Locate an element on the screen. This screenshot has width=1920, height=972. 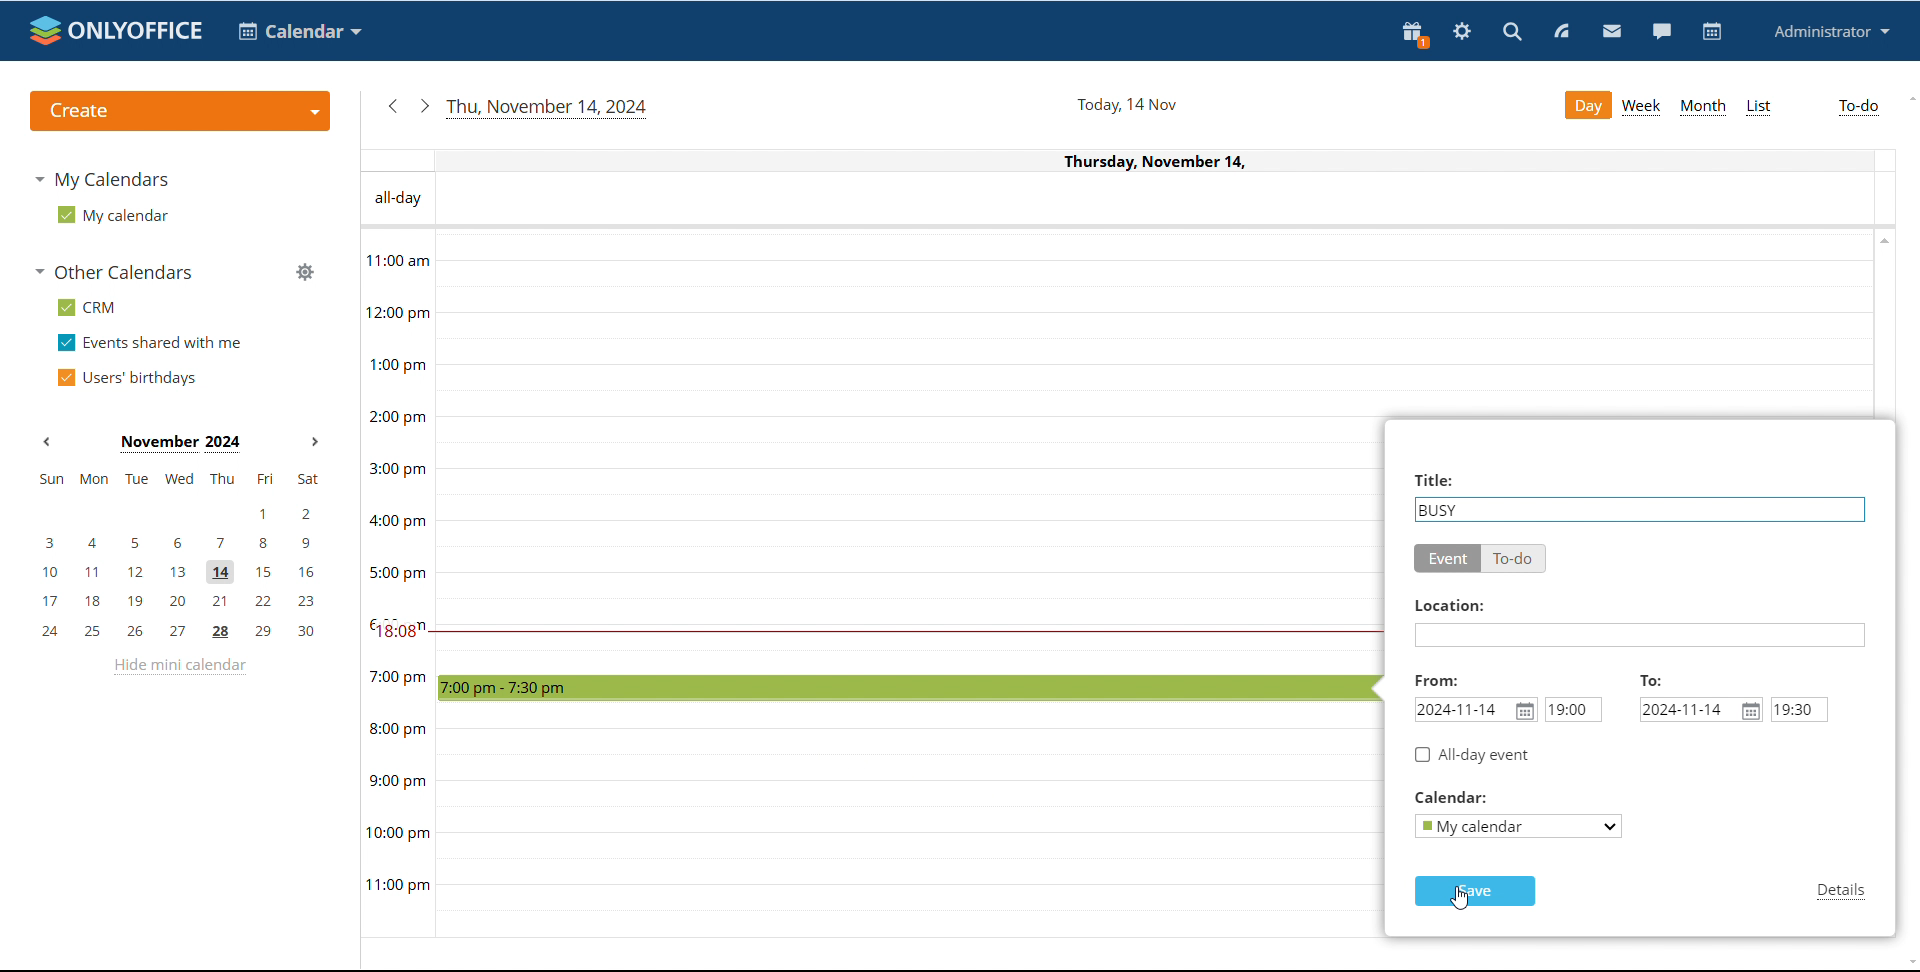
previous date is located at coordinates (395, 107).